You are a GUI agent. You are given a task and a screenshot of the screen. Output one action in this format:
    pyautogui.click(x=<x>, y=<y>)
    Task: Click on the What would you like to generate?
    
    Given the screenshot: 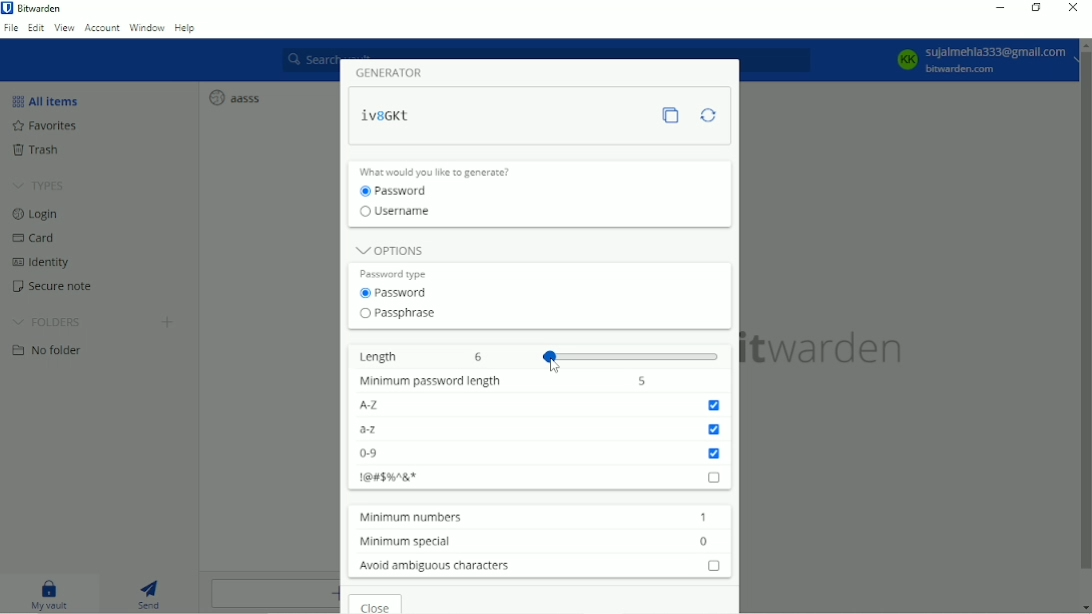 What is the action you would take?
    pyautogui.click(x=445, y=171)
    